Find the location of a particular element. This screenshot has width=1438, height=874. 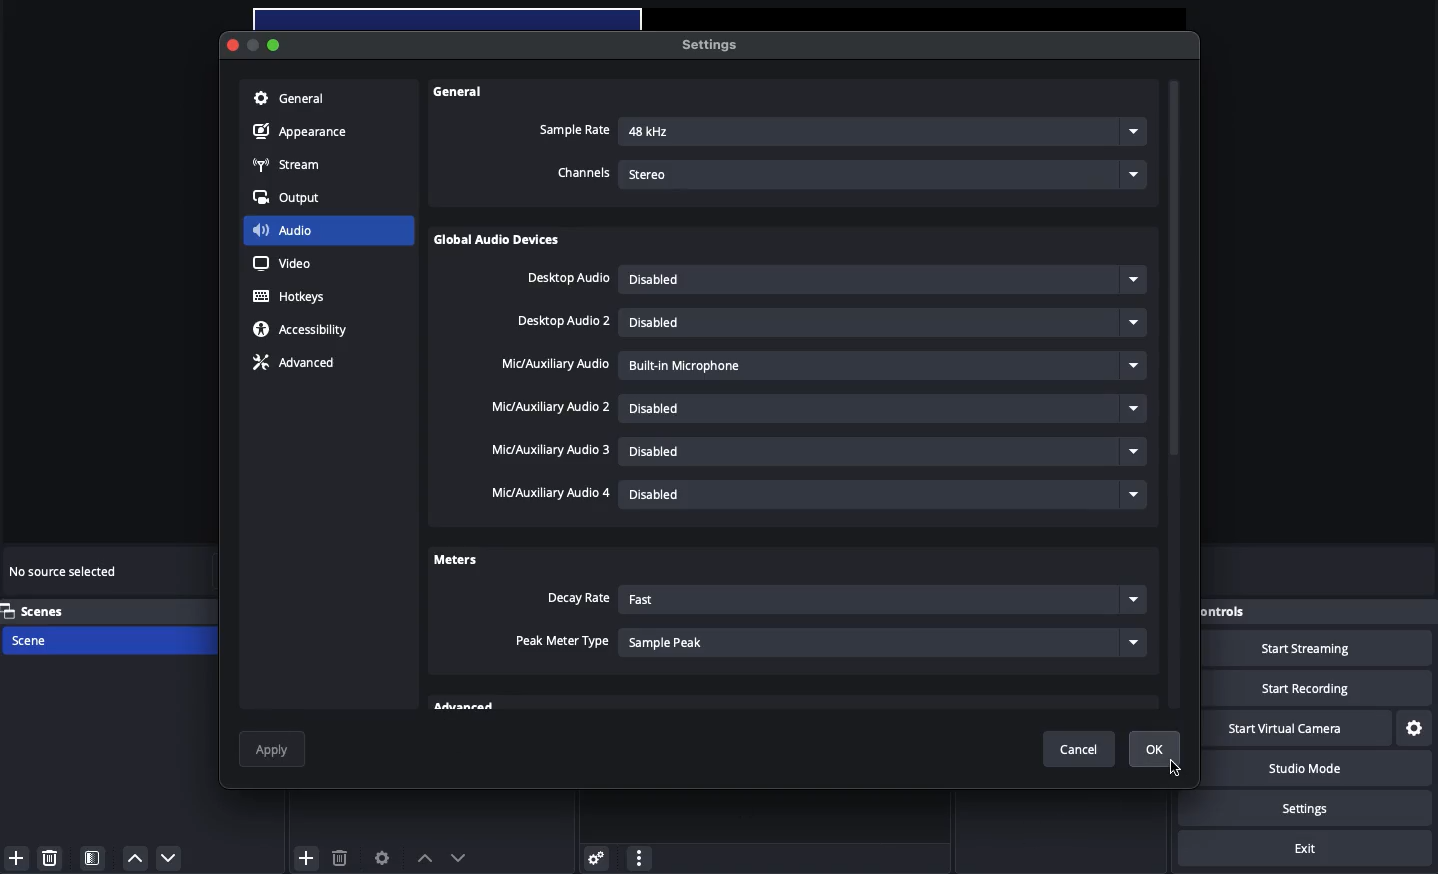

Output is located at coordinates (293, 198).